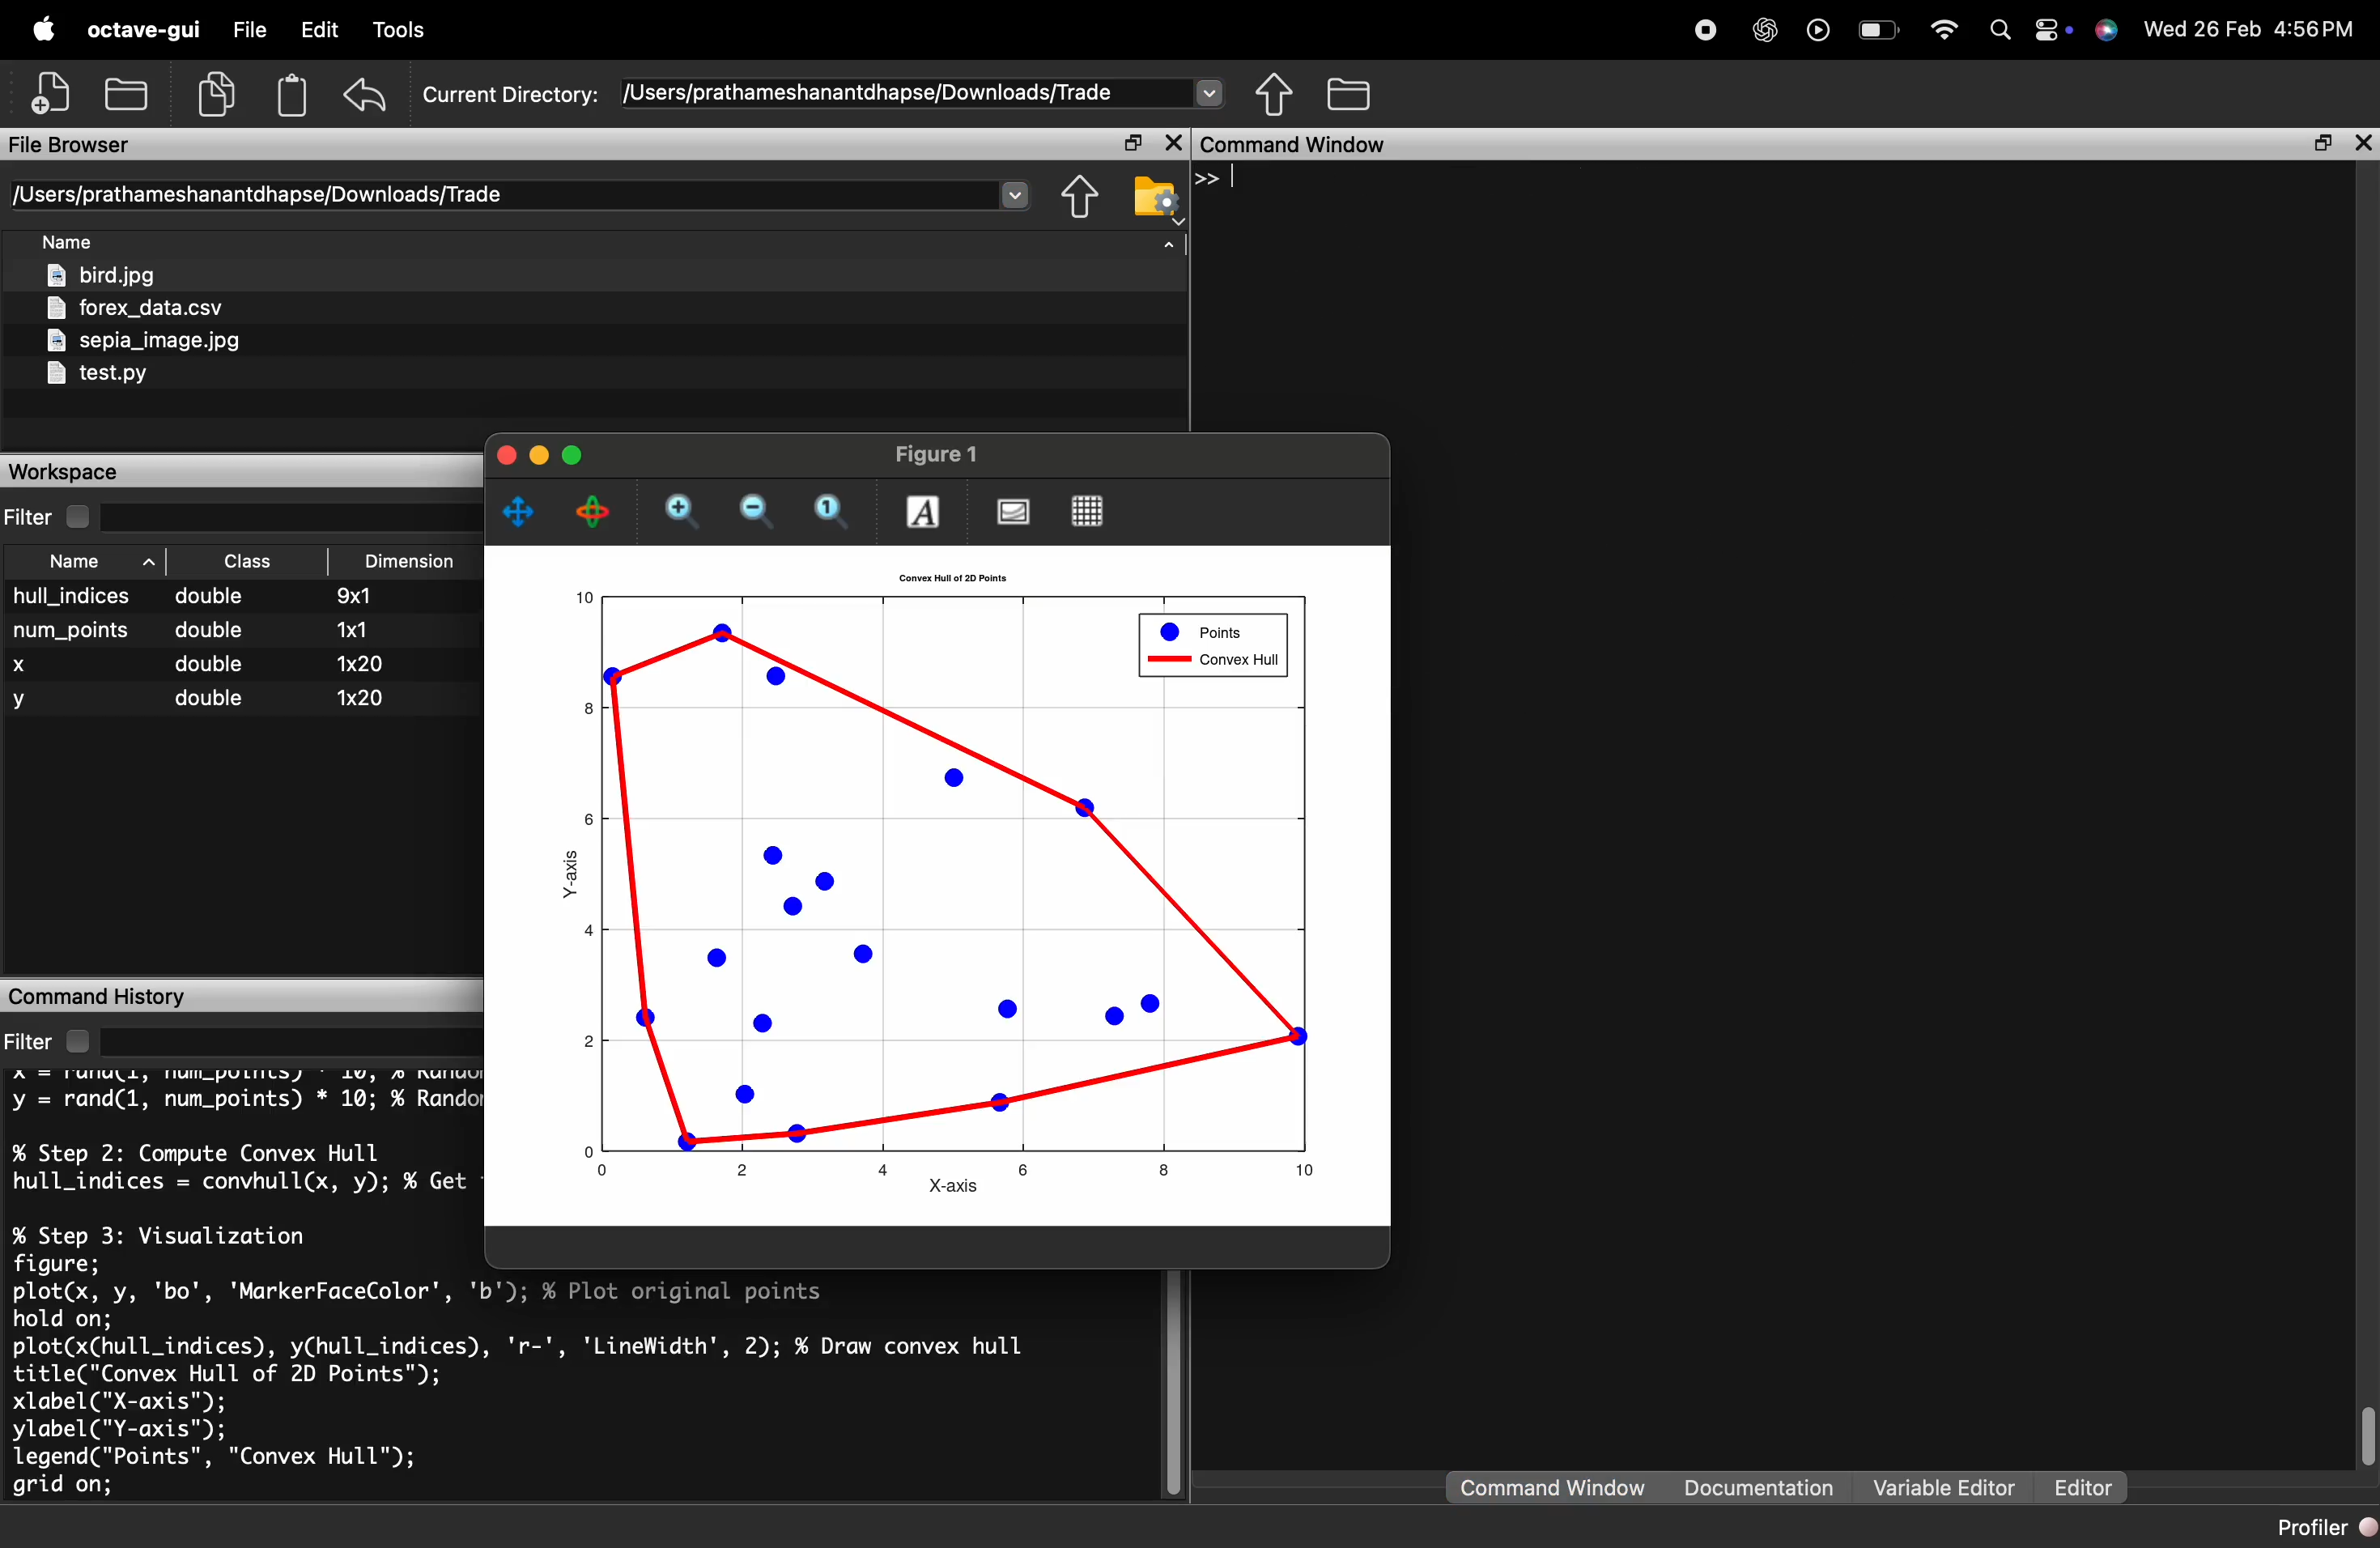 Image resolution: width=2380 pixels, height=1548 pixels. I want to click on Drop-down , so click(1016, 194).